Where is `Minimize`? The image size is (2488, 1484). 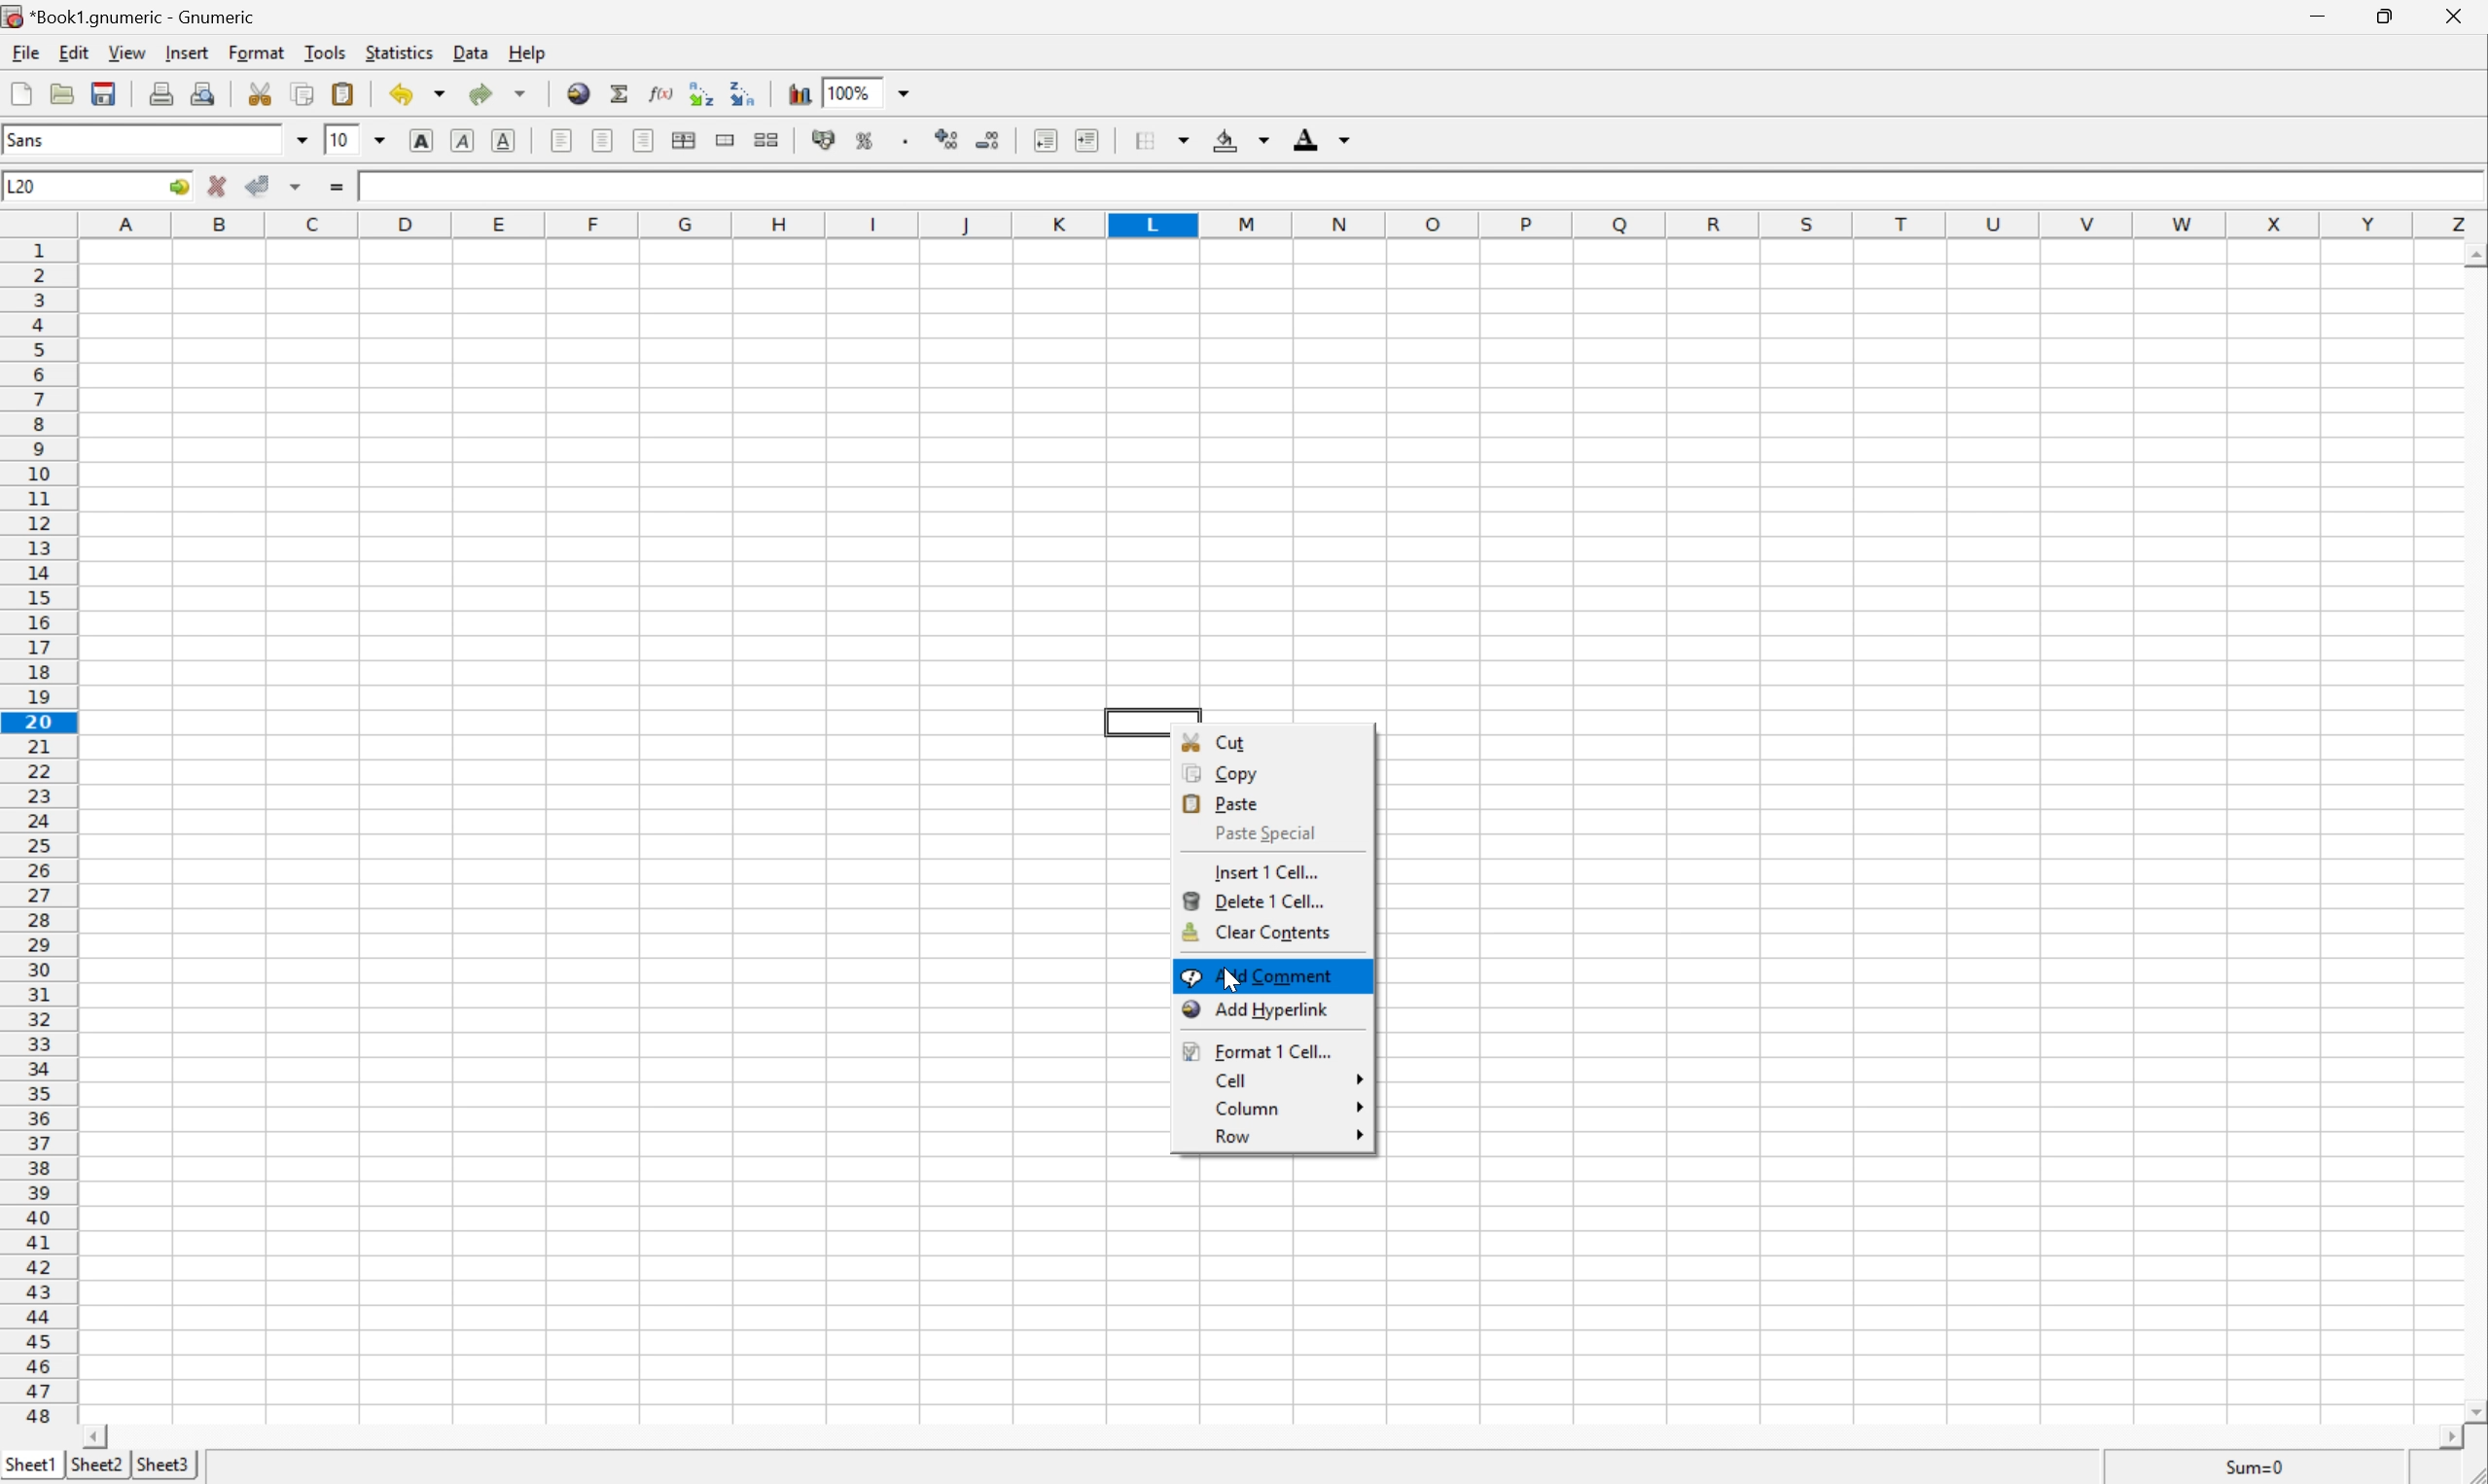 Minimize is located at coordinates (2322, 14).